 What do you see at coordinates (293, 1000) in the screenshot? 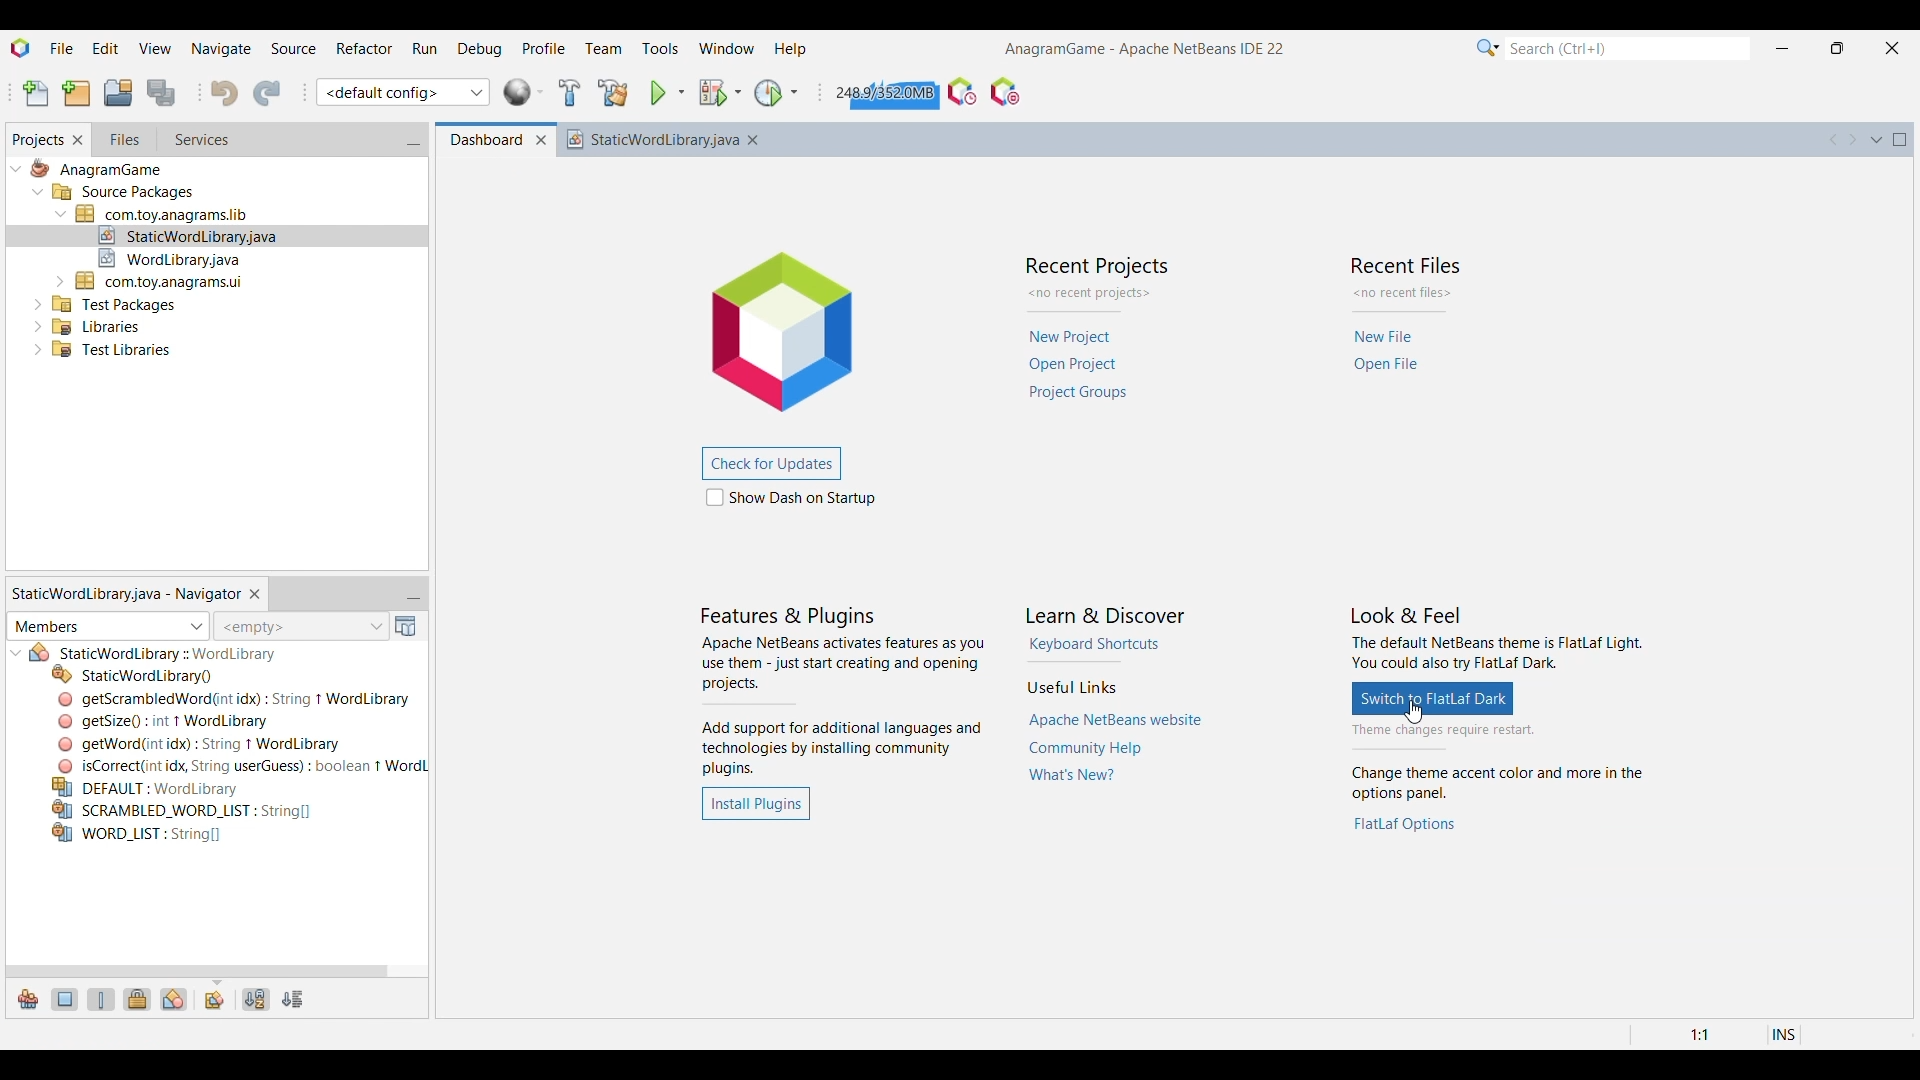
I see `Sort by source` at bounding box center [293, 1000].